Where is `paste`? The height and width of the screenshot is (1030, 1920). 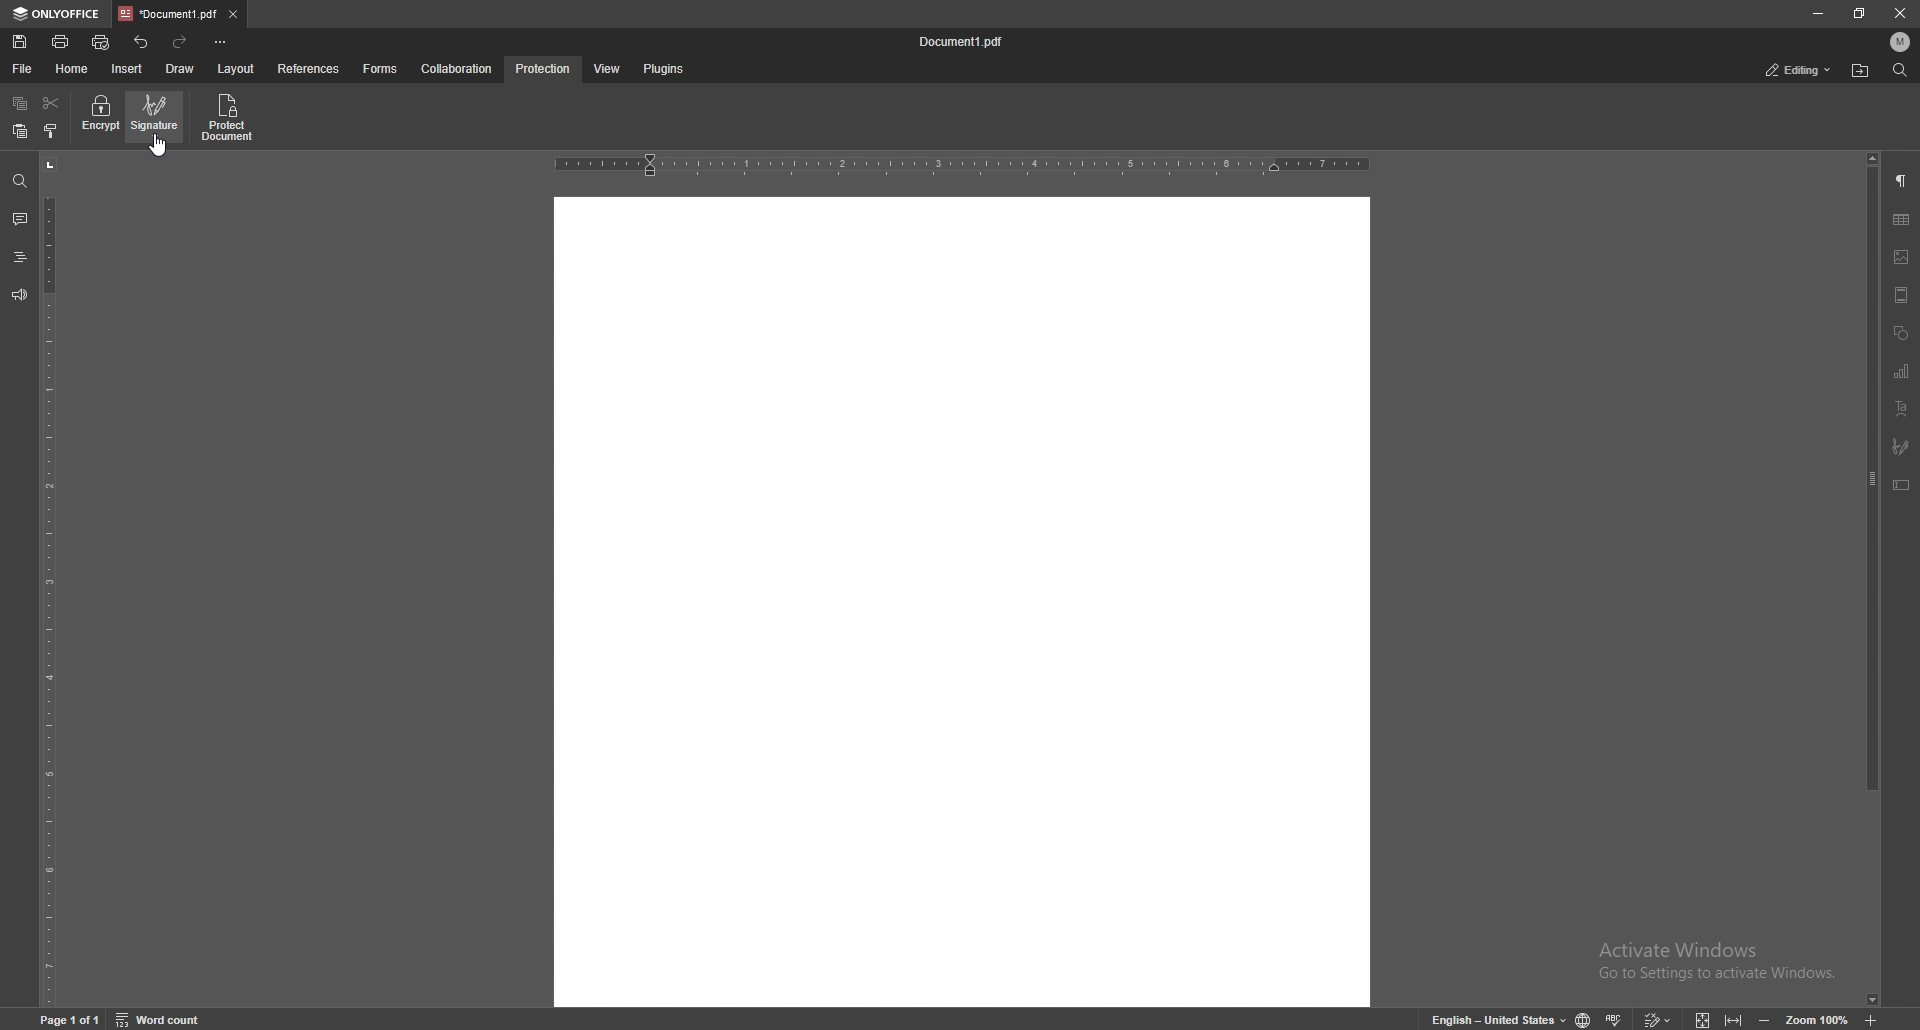
paste is located at coordinates (19, 132).